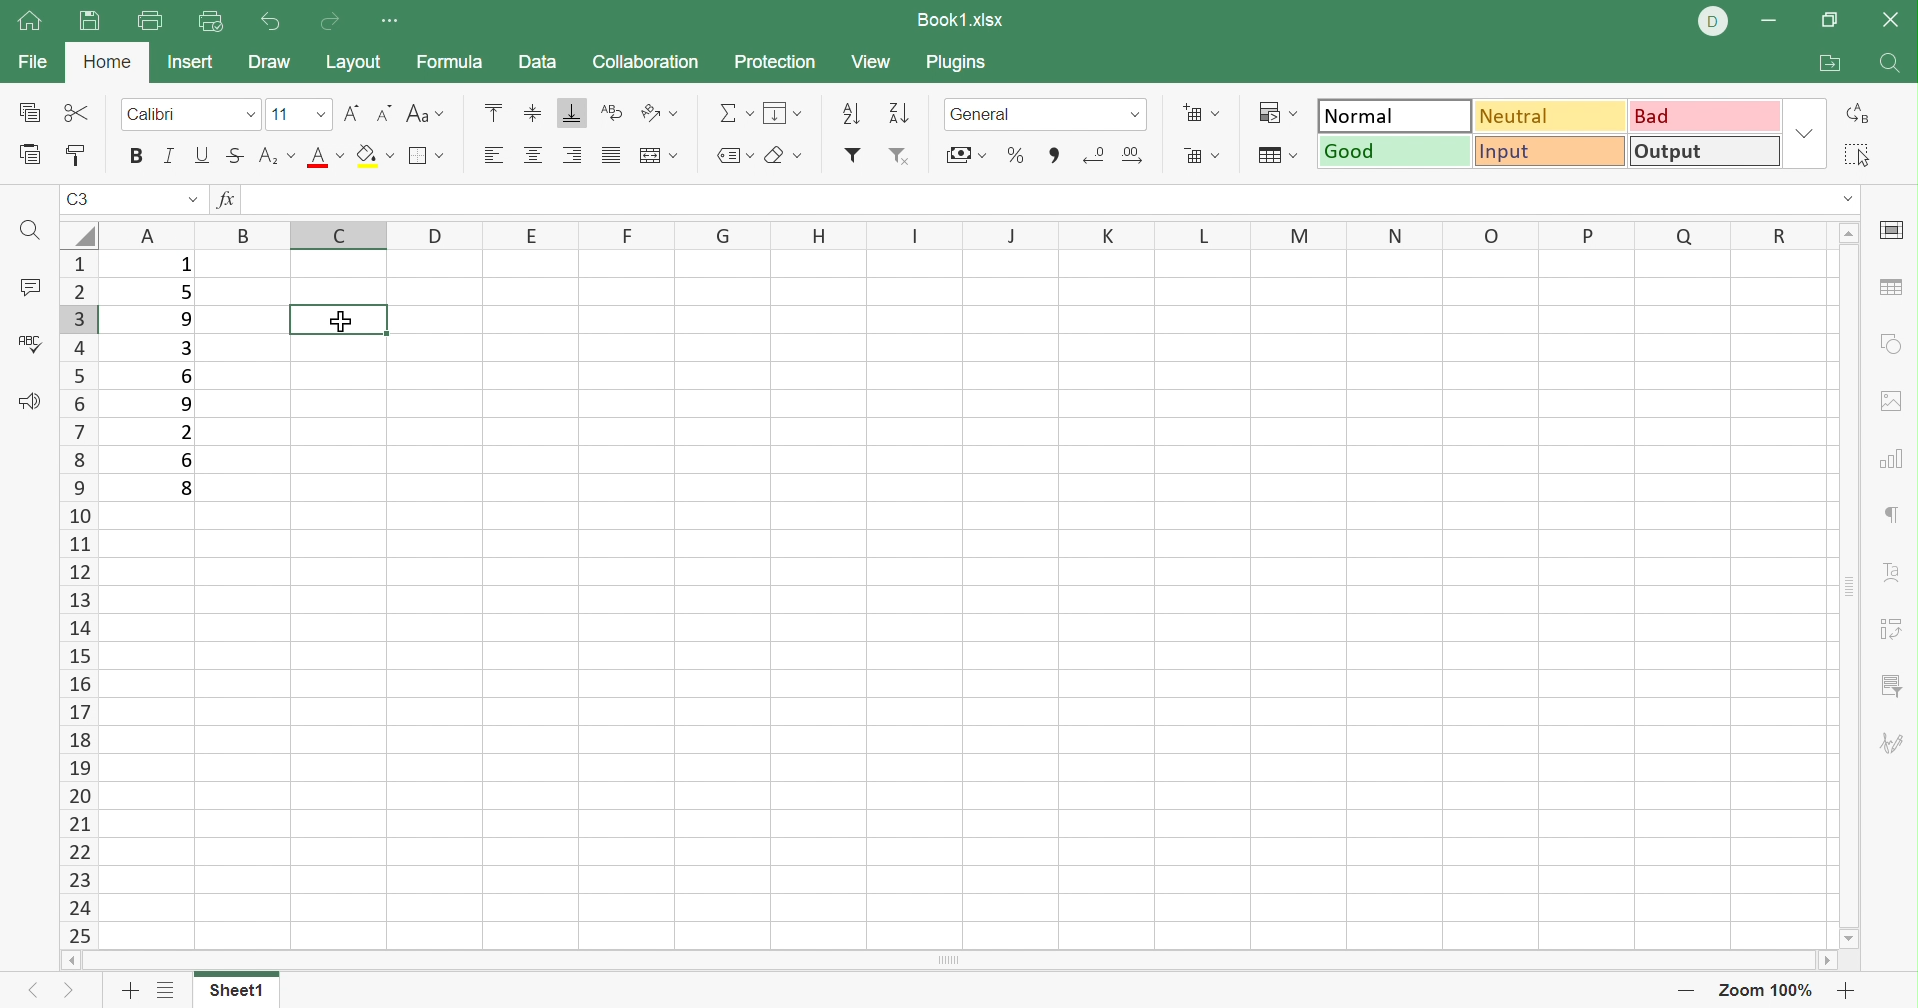 The height and width of the screenshot is (1008, 1918). Describe the element at coordinates (538, 63) in the screenshot. I see `Data` at that location.